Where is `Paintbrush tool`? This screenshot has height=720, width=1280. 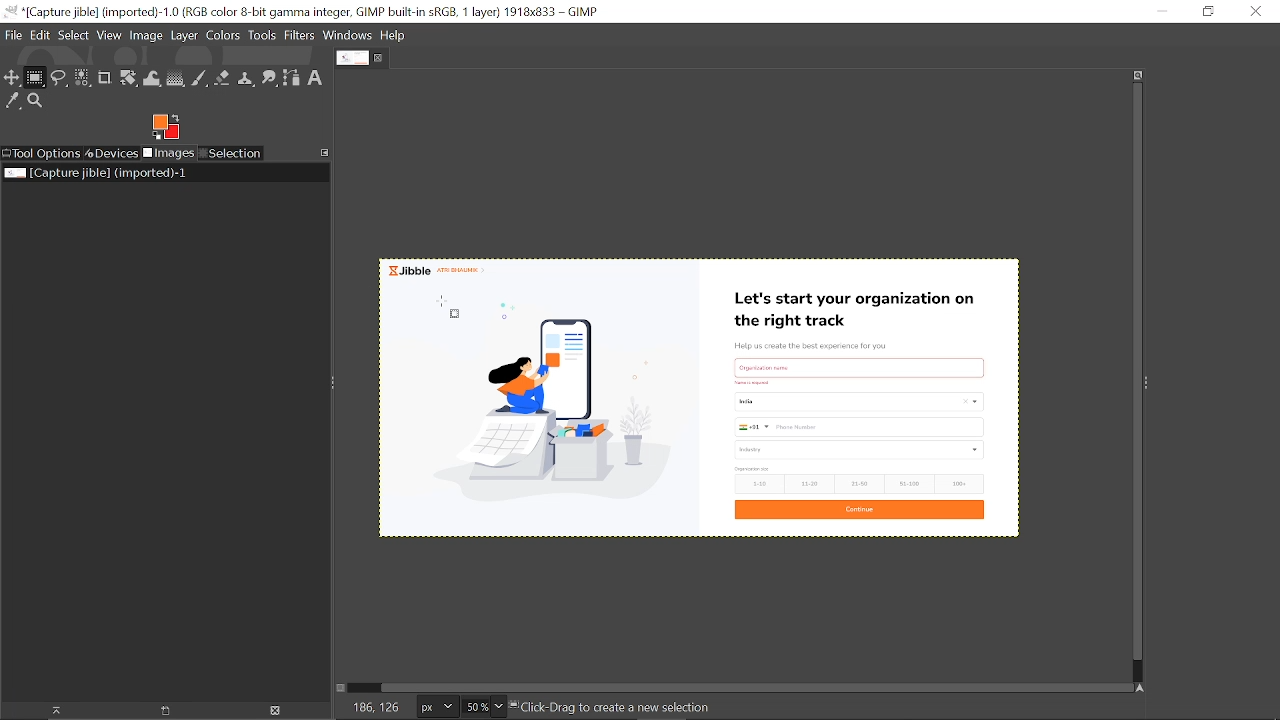
Paintbrush tool is located at coordinates (200, 78).